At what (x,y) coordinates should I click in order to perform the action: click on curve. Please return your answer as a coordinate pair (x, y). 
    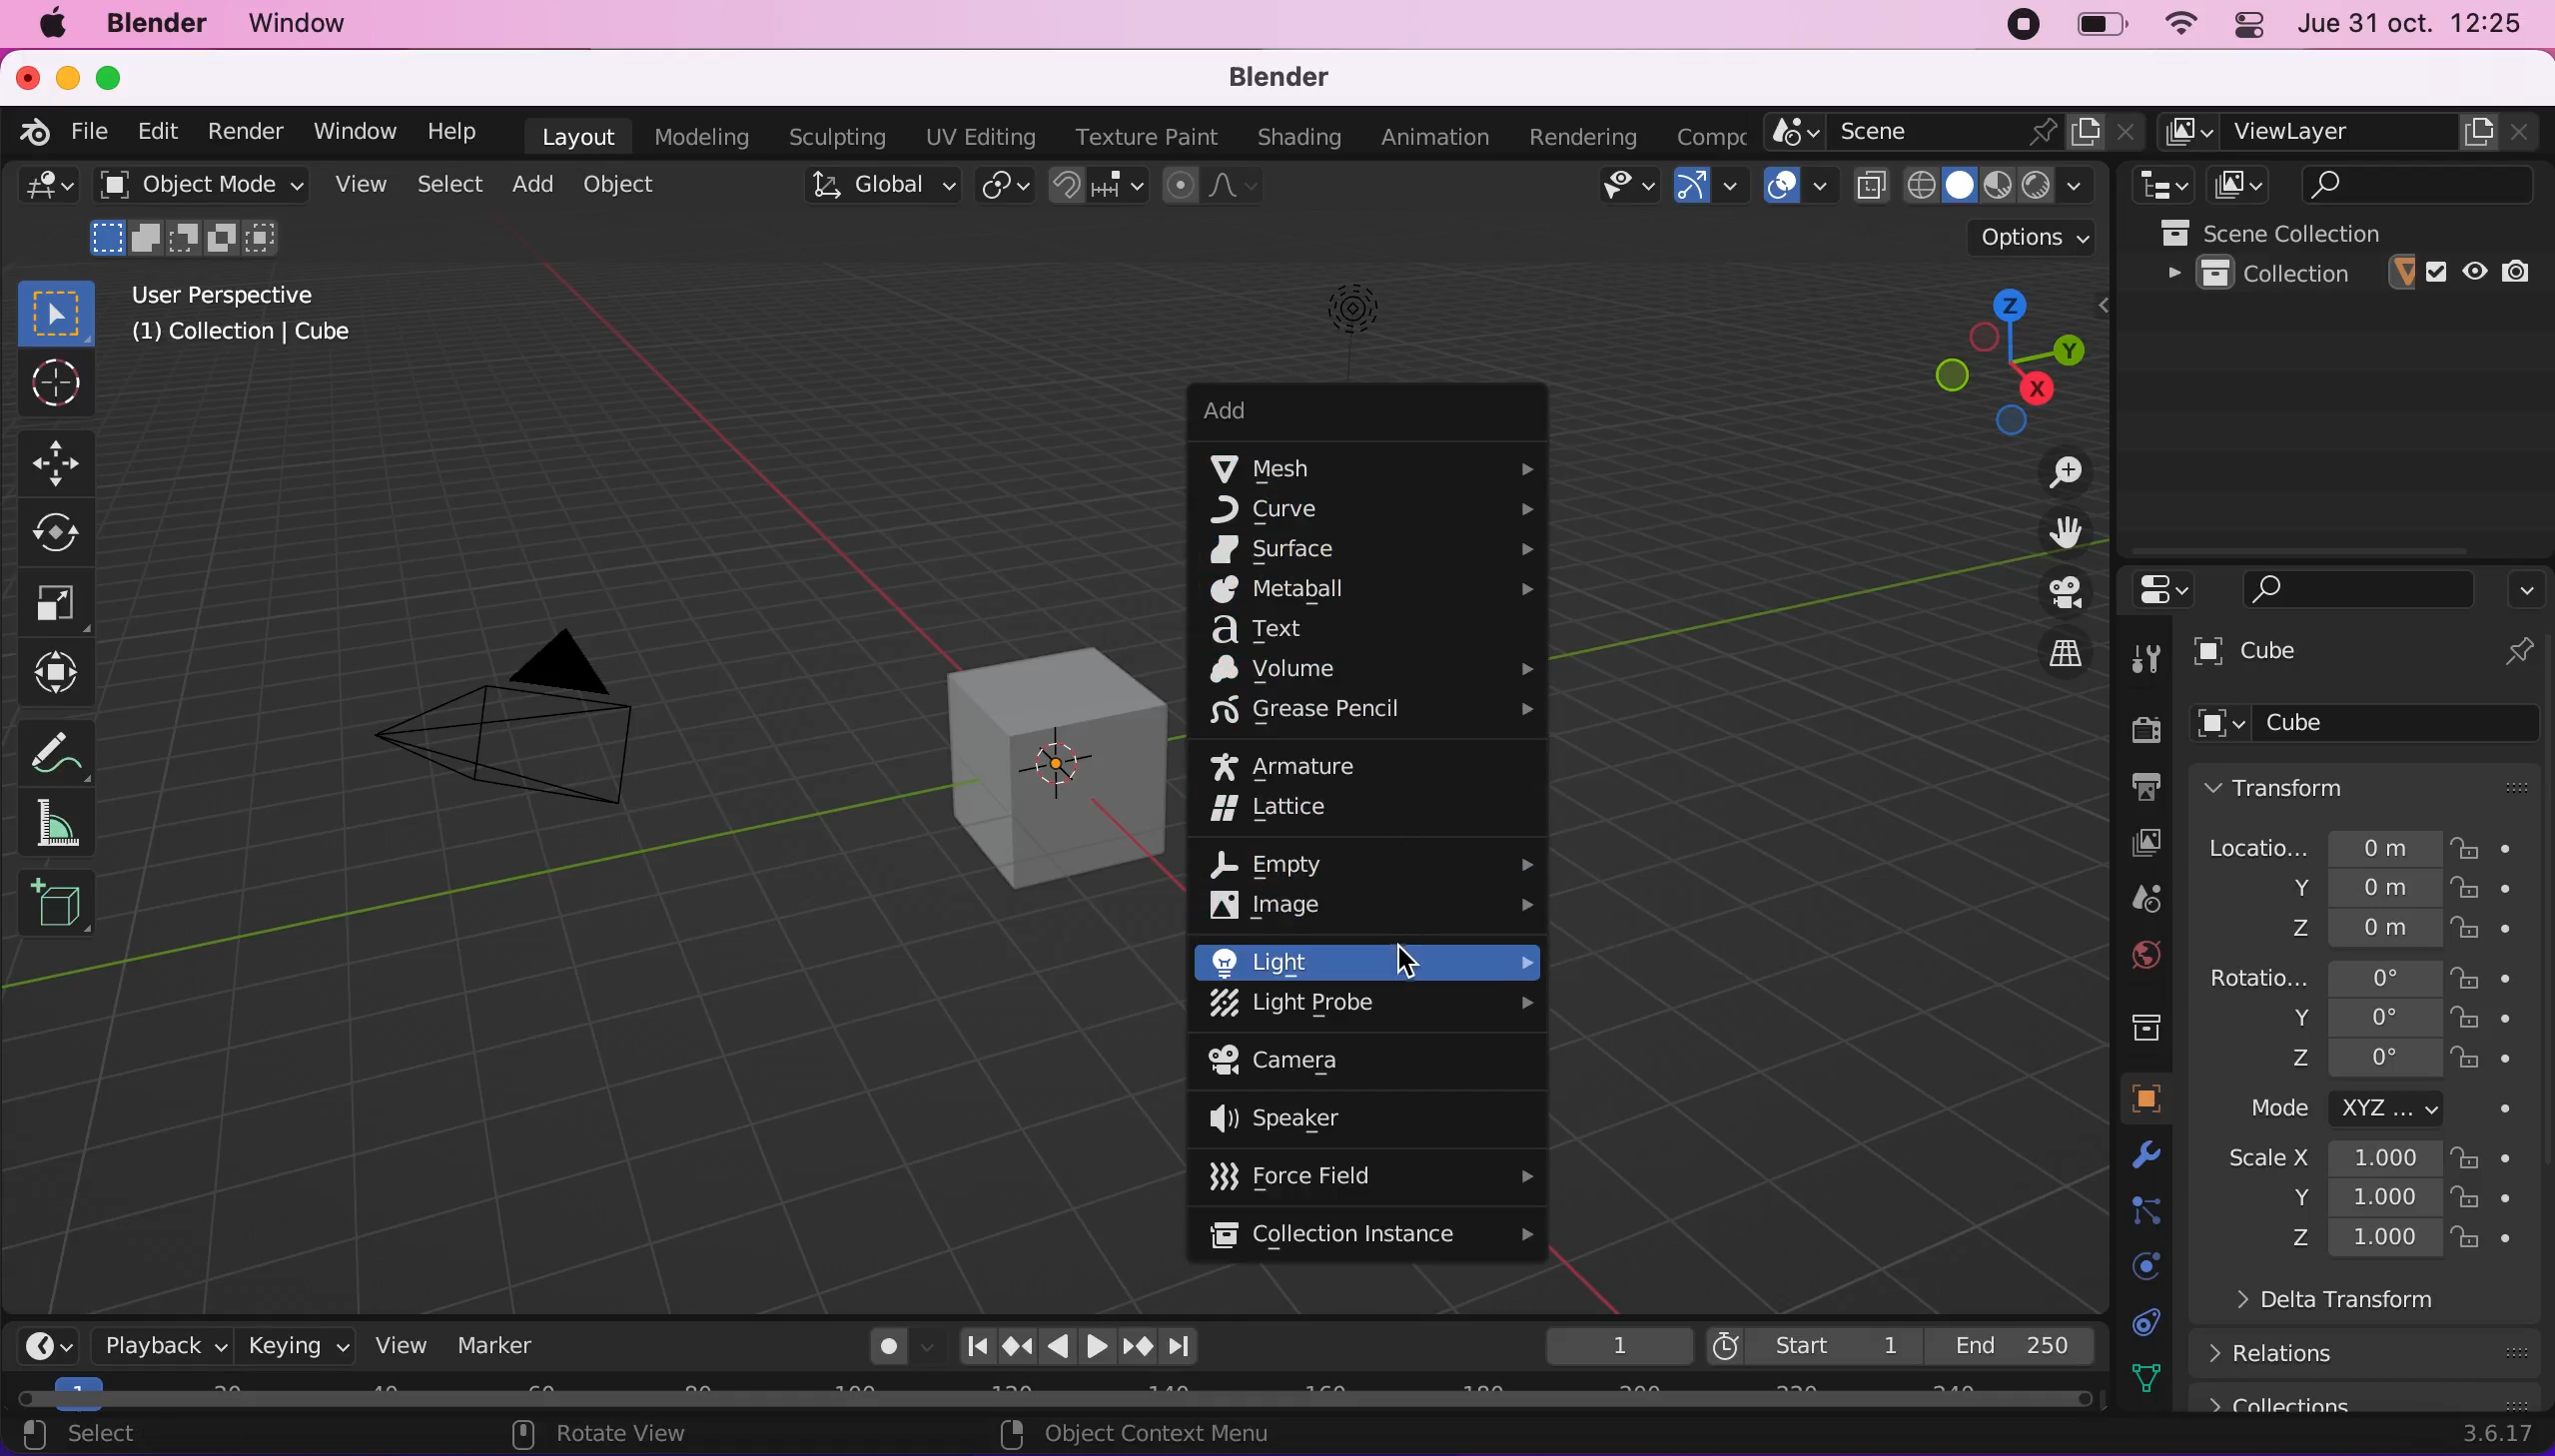
    Looking at the image, I should click on (1378, 512).